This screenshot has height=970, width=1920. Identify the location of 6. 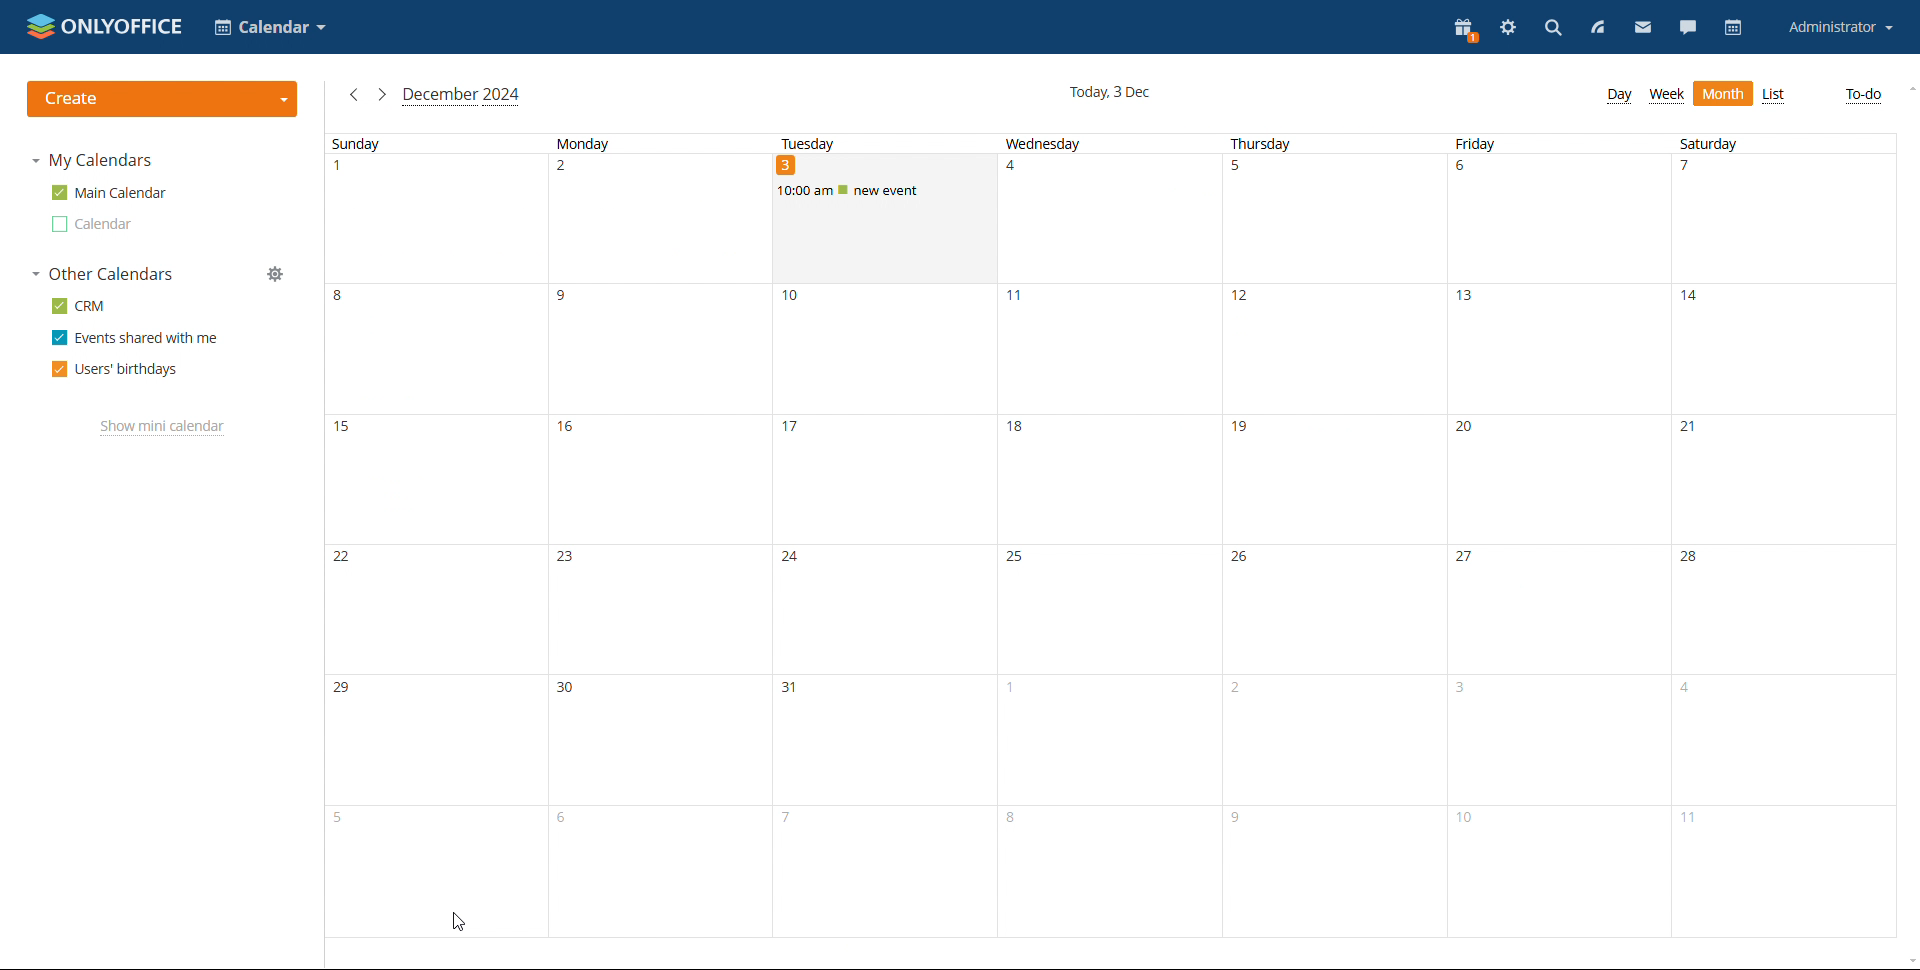
(657, 870).